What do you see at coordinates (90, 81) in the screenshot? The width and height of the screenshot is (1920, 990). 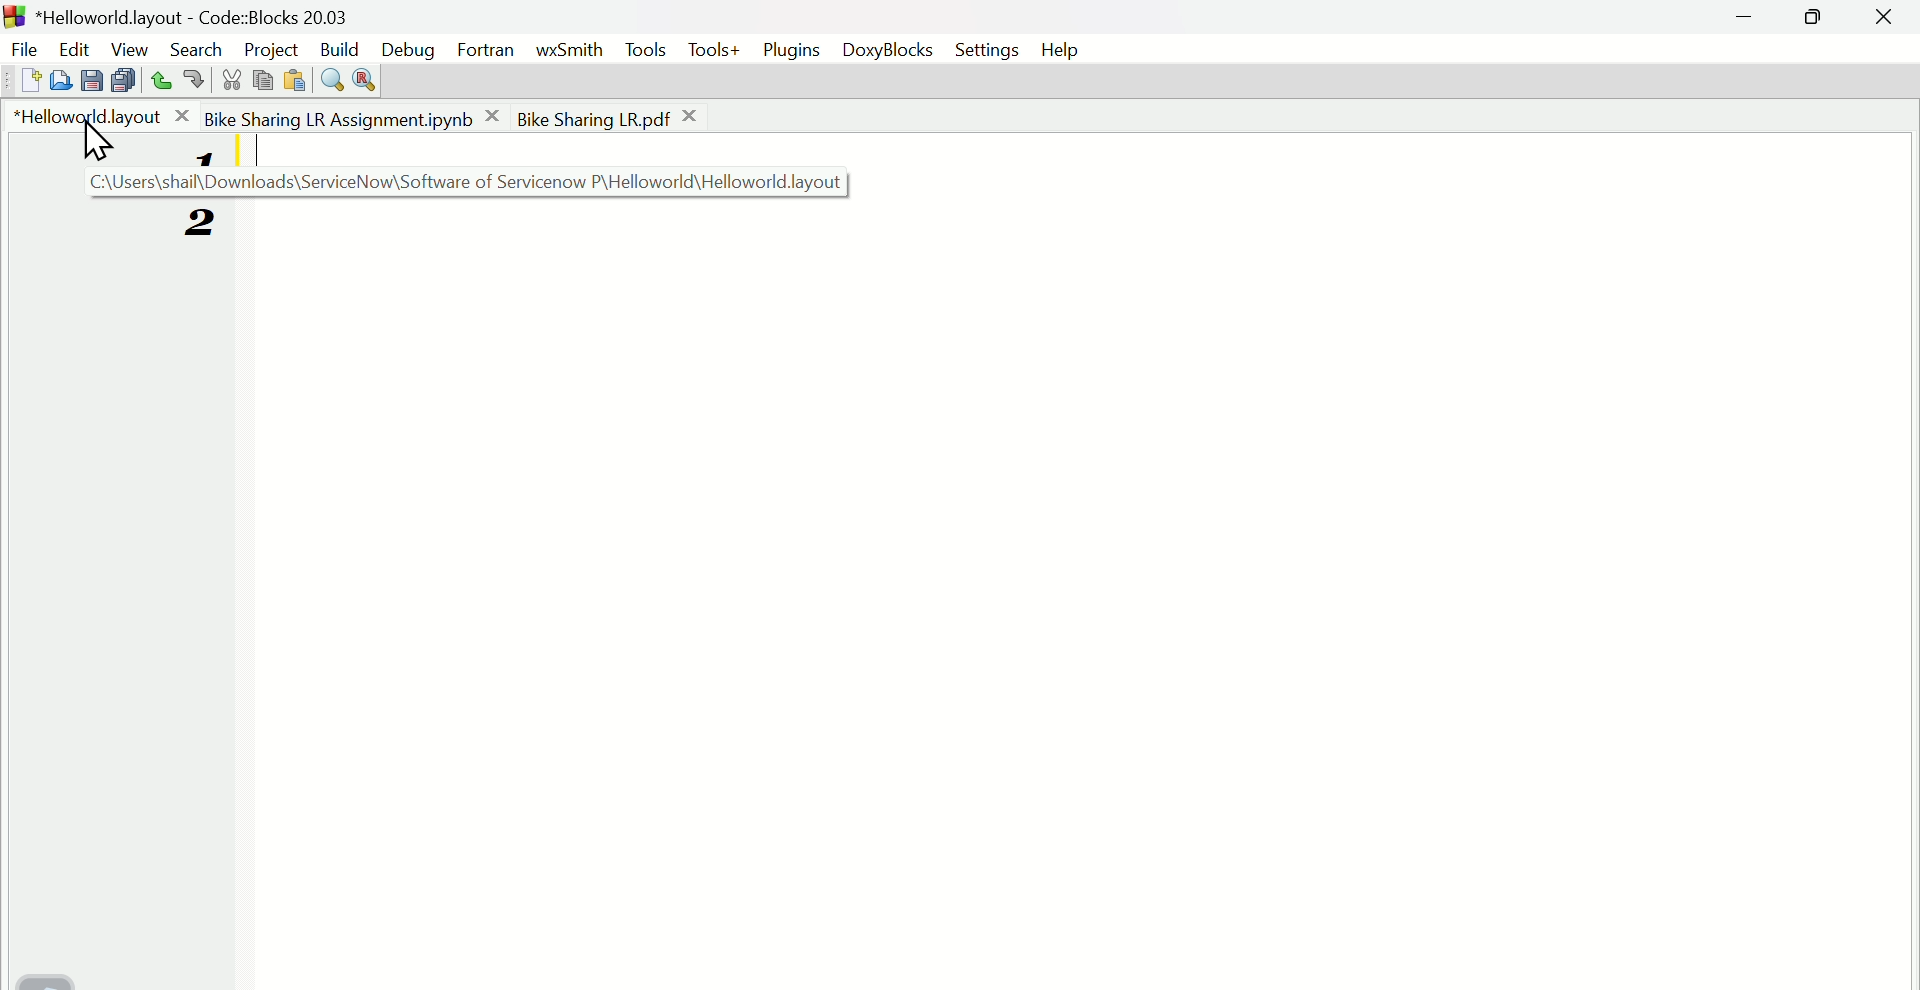 I see `Save as` at bounding box center [90, 81].